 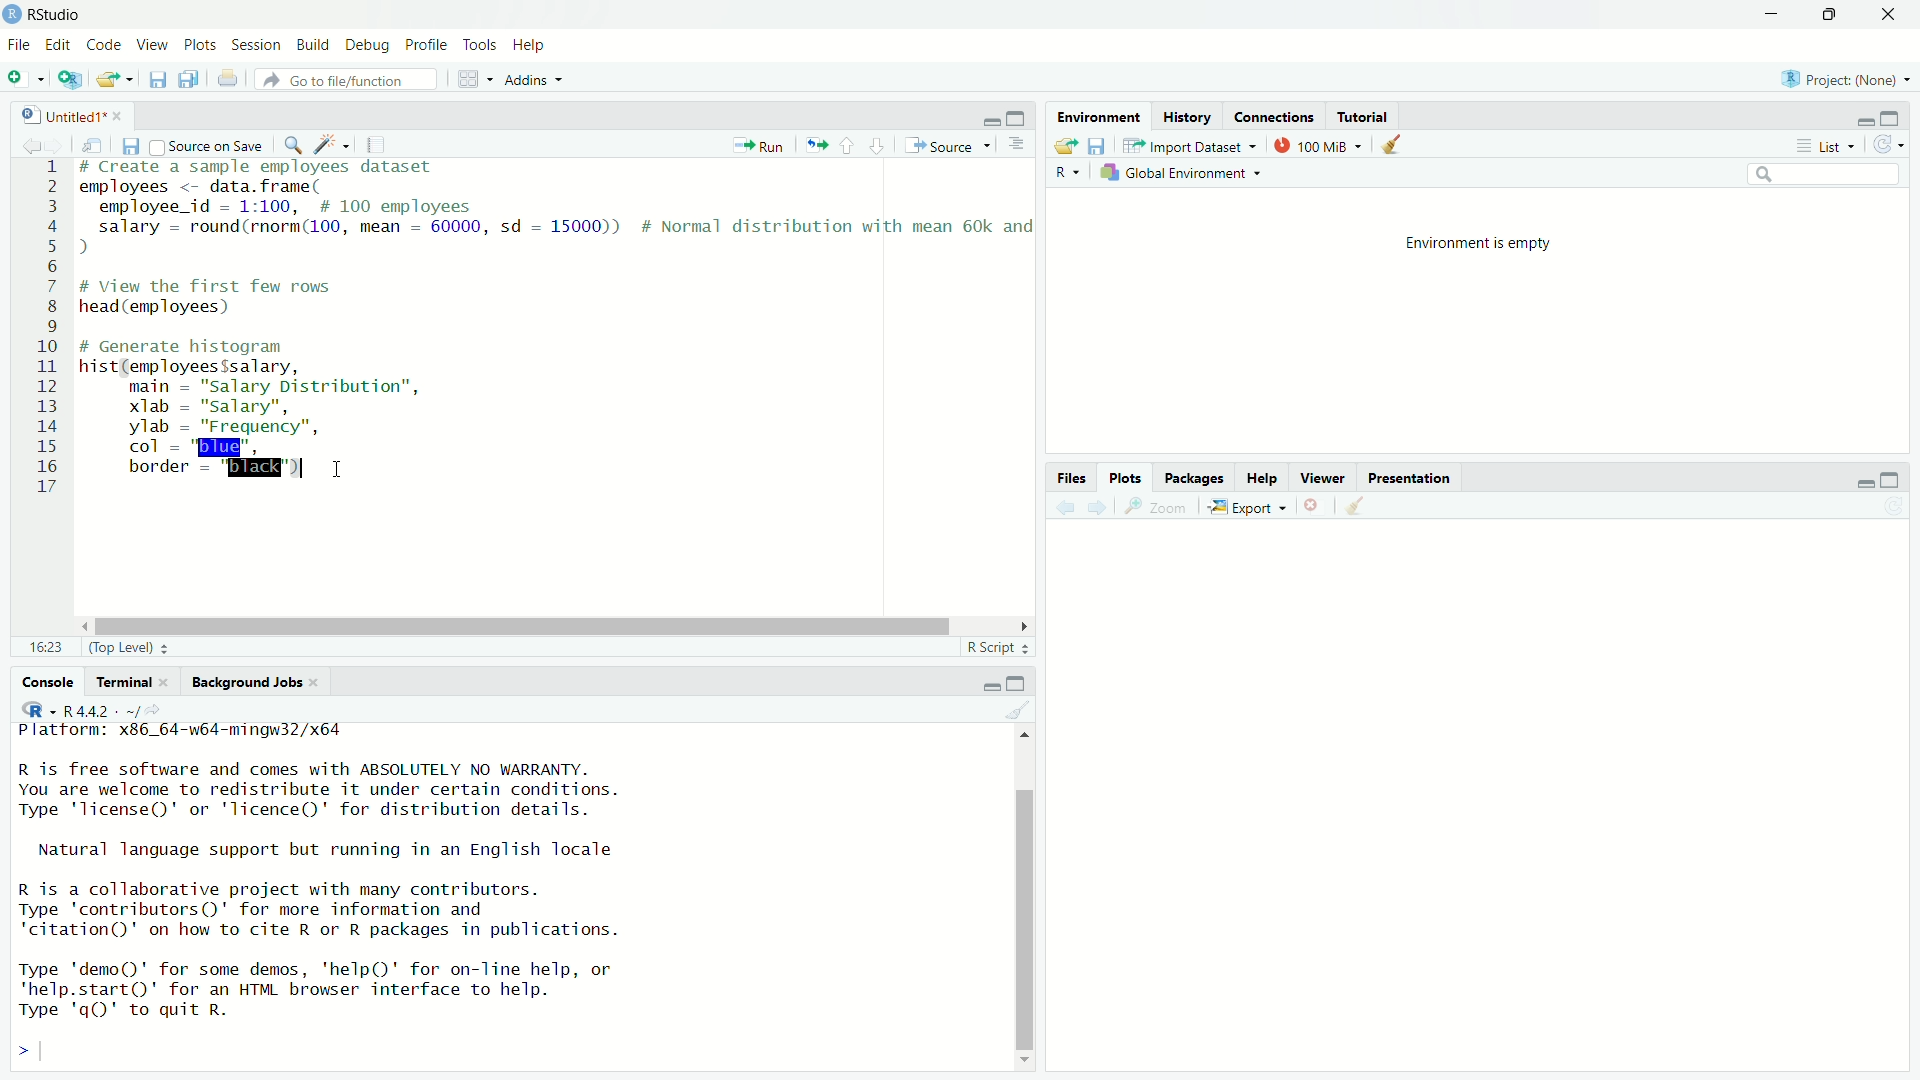 I want to click on close, so click(x=1890, y=14).